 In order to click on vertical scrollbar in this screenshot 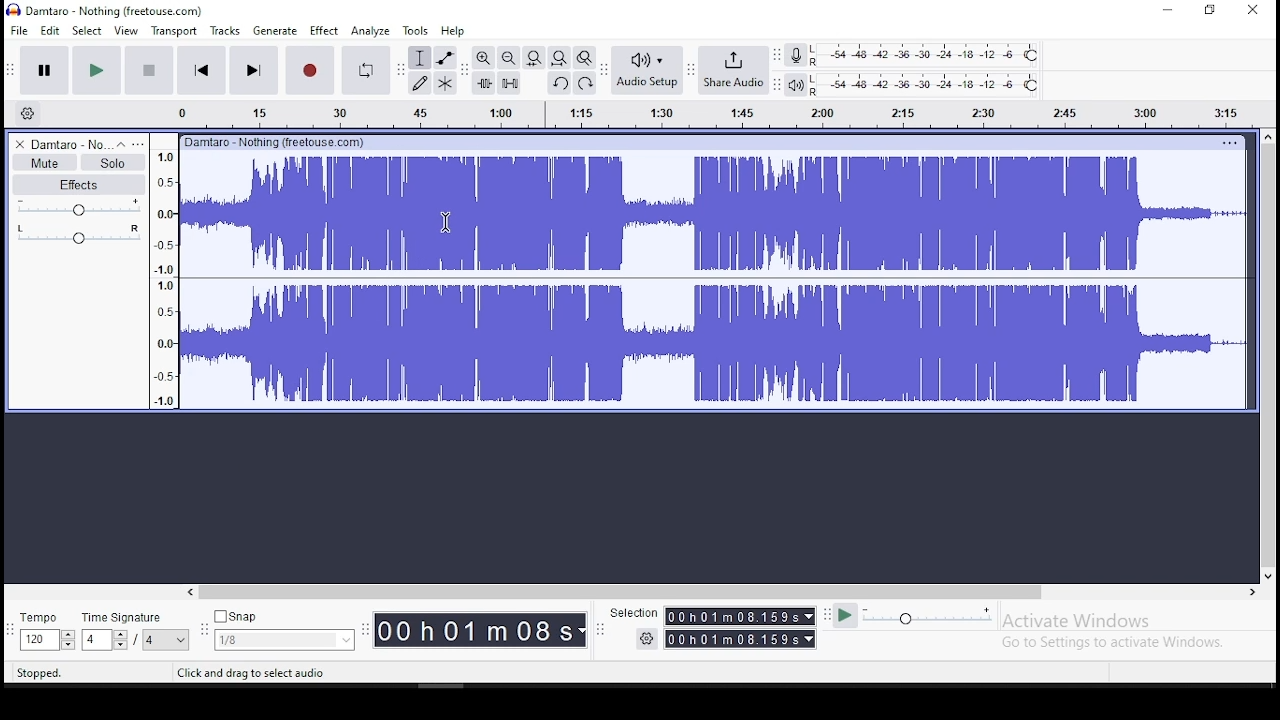, I will do `click(1269, 356)`.